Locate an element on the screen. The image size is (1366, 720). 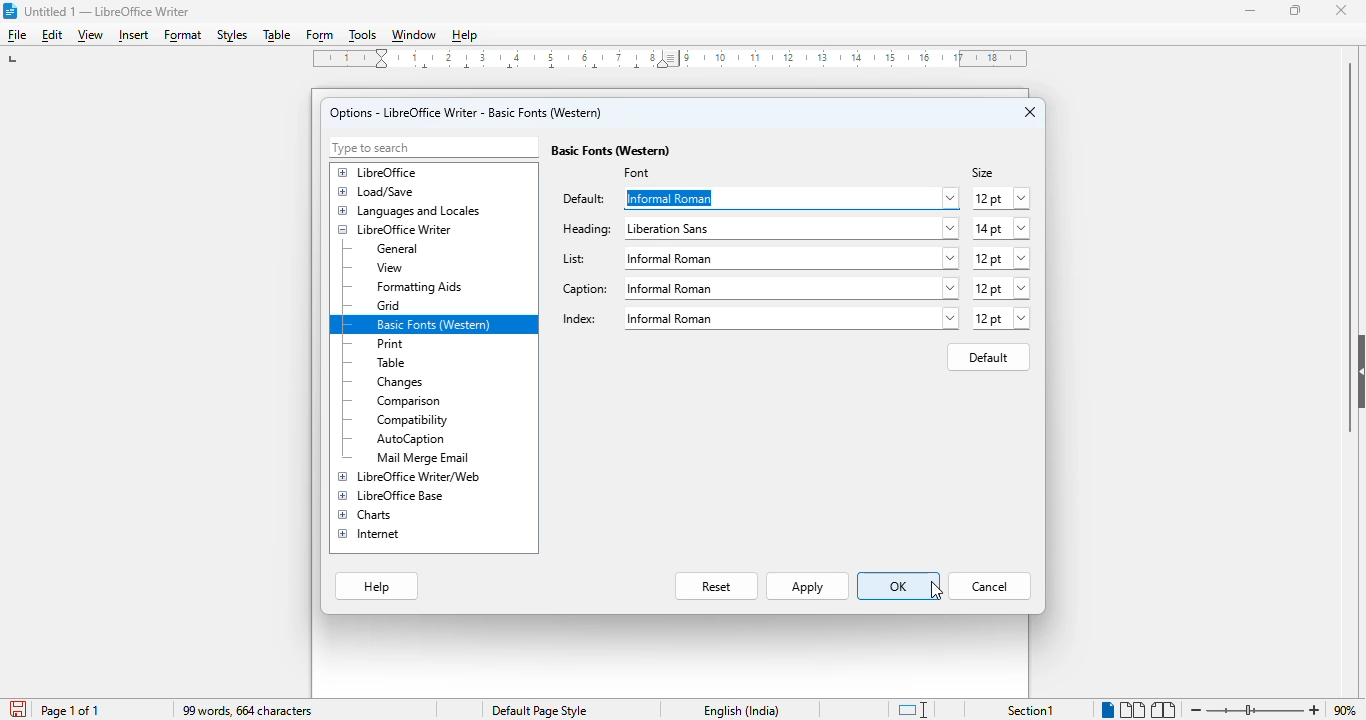
font is located at coordinates (640, 173).